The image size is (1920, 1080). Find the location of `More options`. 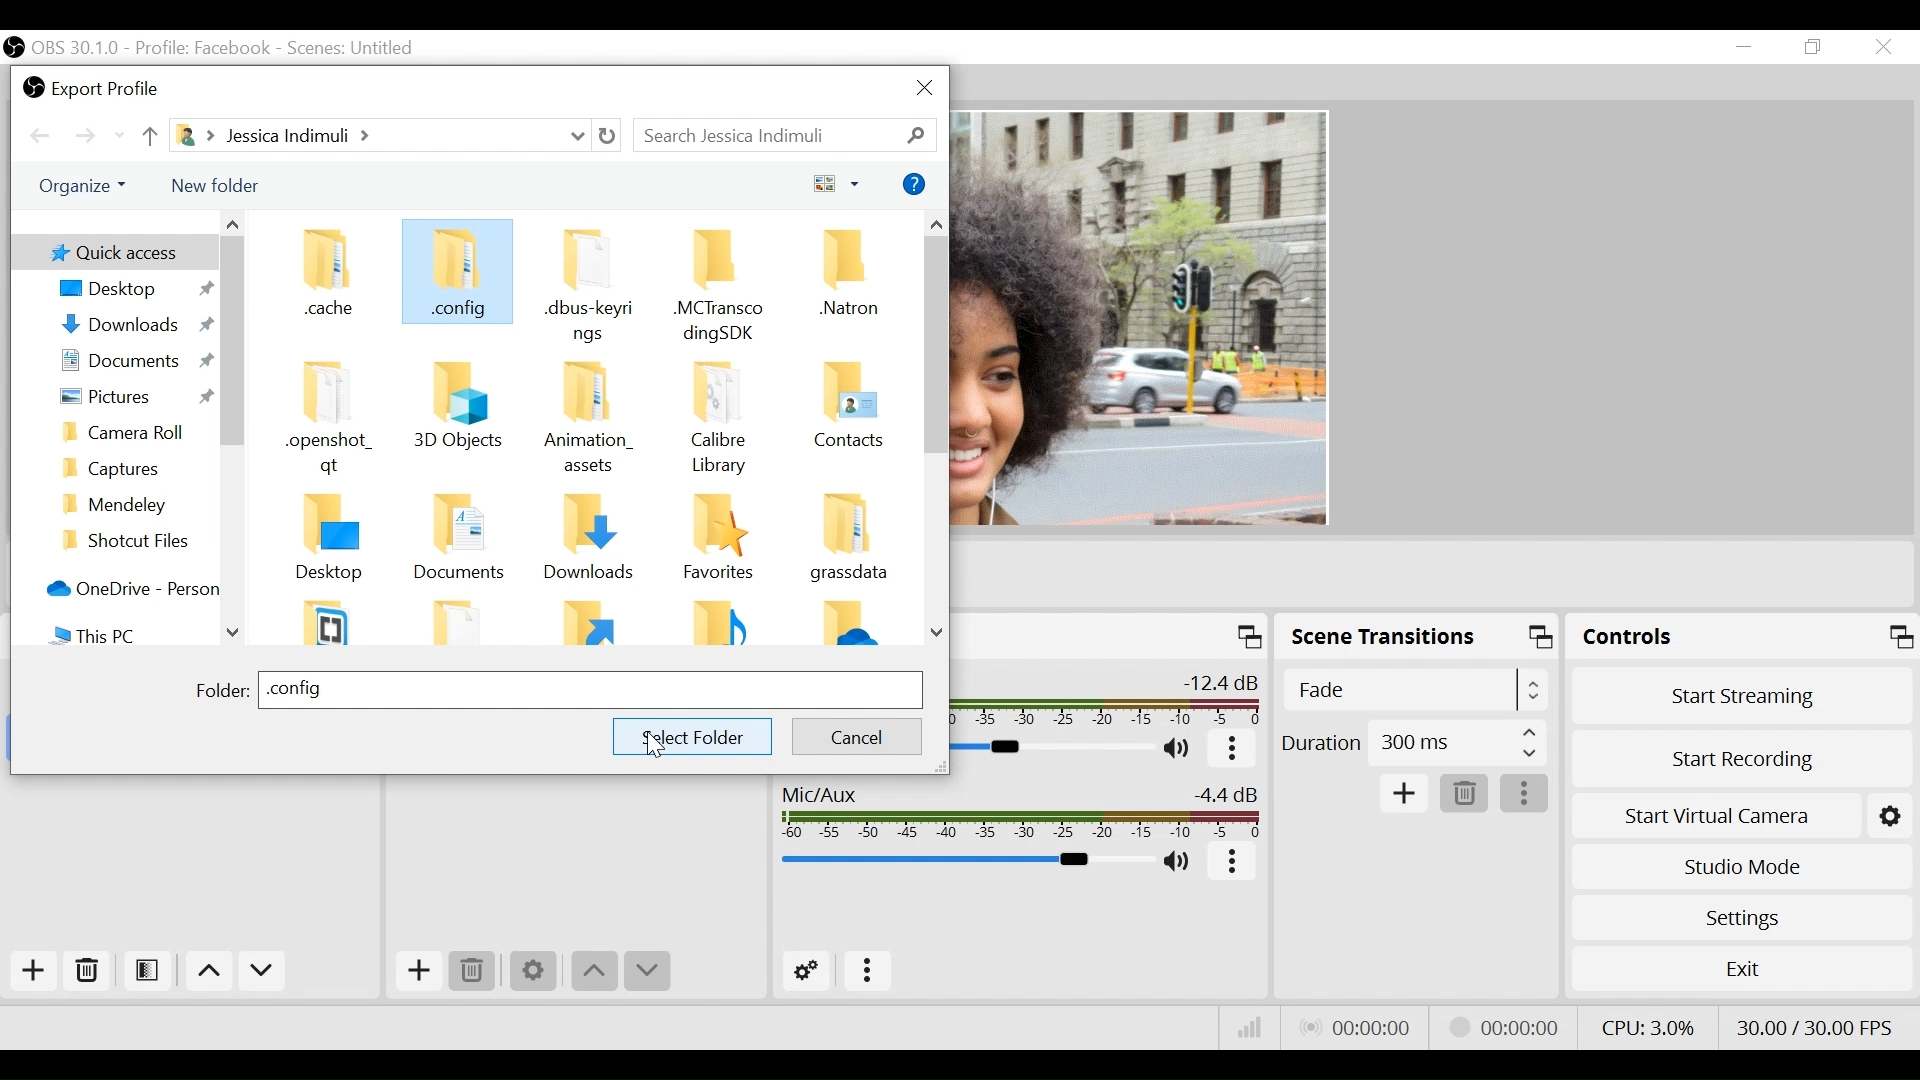

More options is located at coordinates (1525, 793).